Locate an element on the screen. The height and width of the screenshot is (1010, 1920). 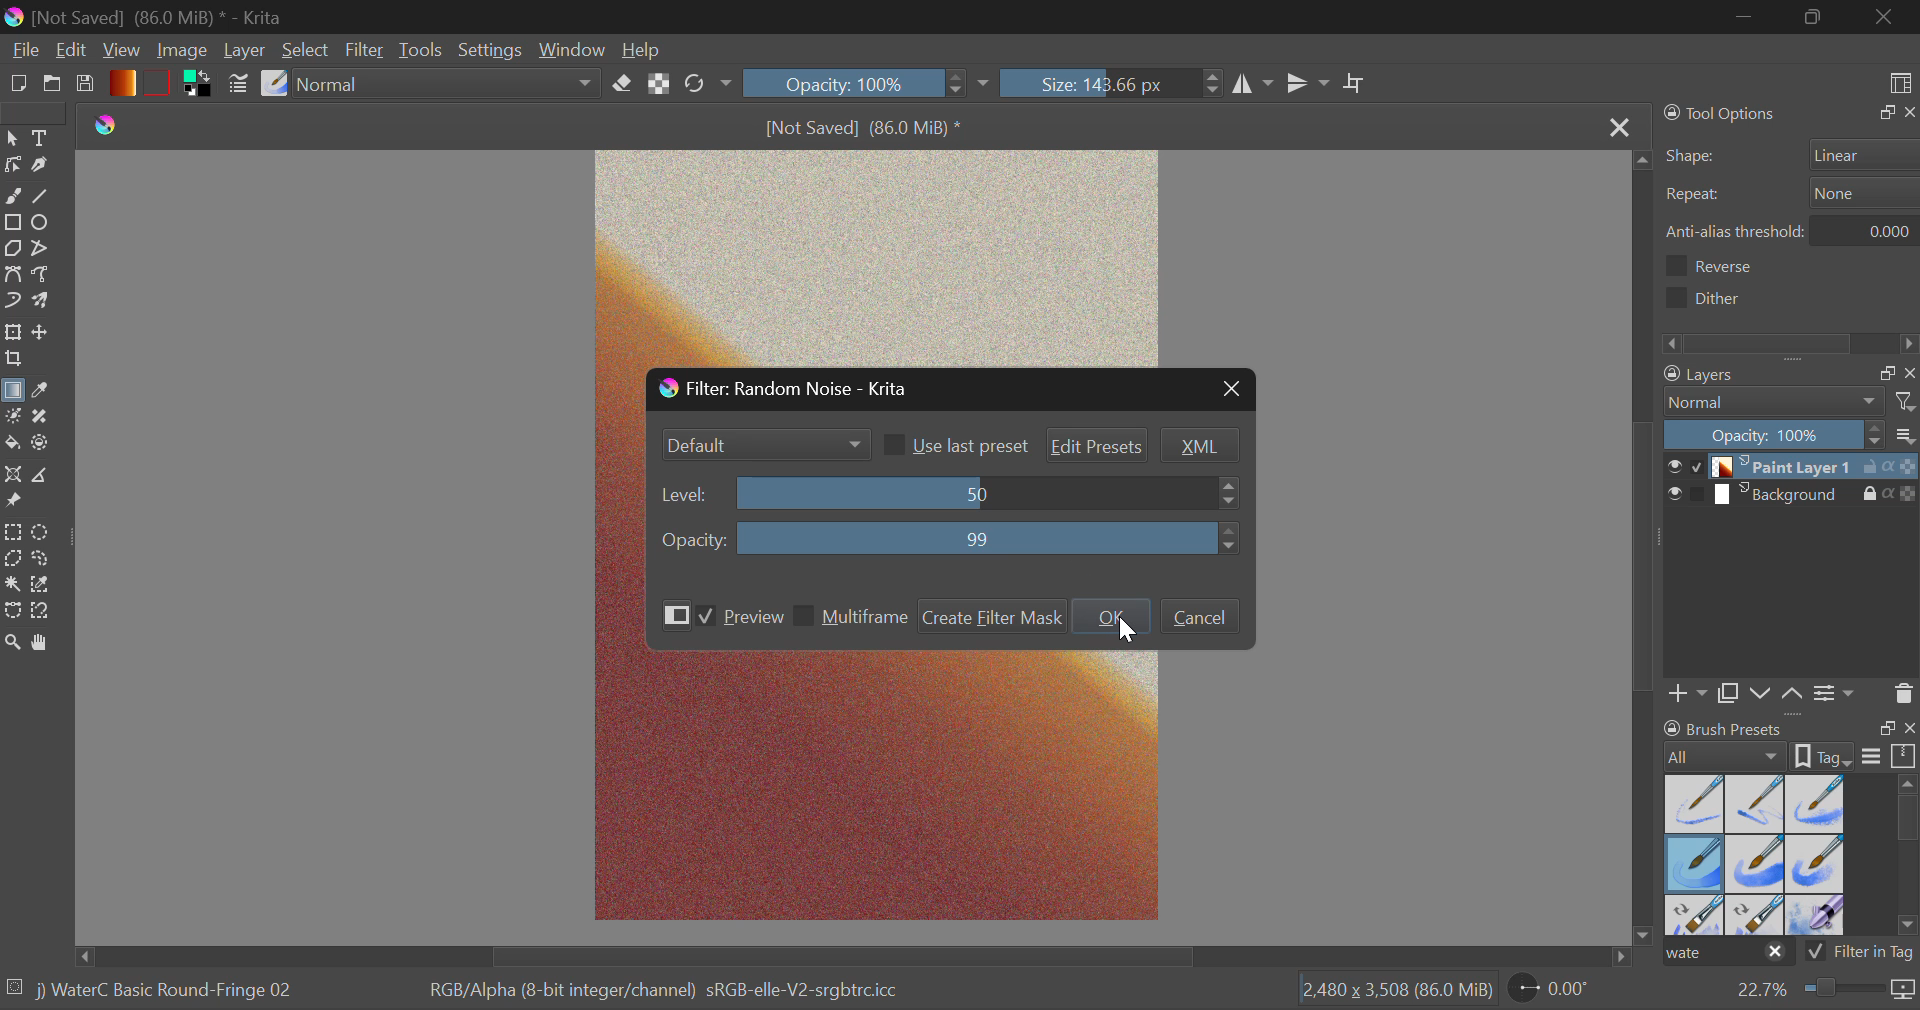
horizontal scrollbar is located at coordinates (1792, 342).